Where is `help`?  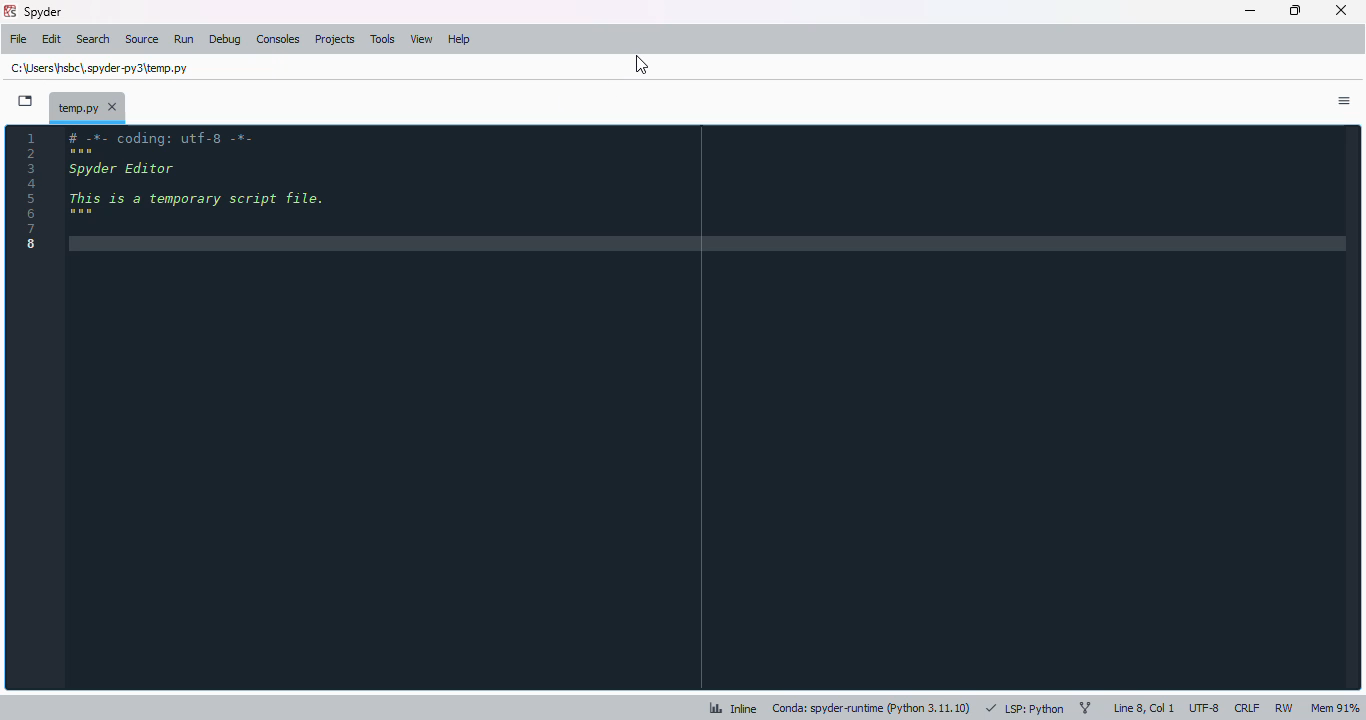 help is located at coordinates (458, 40).